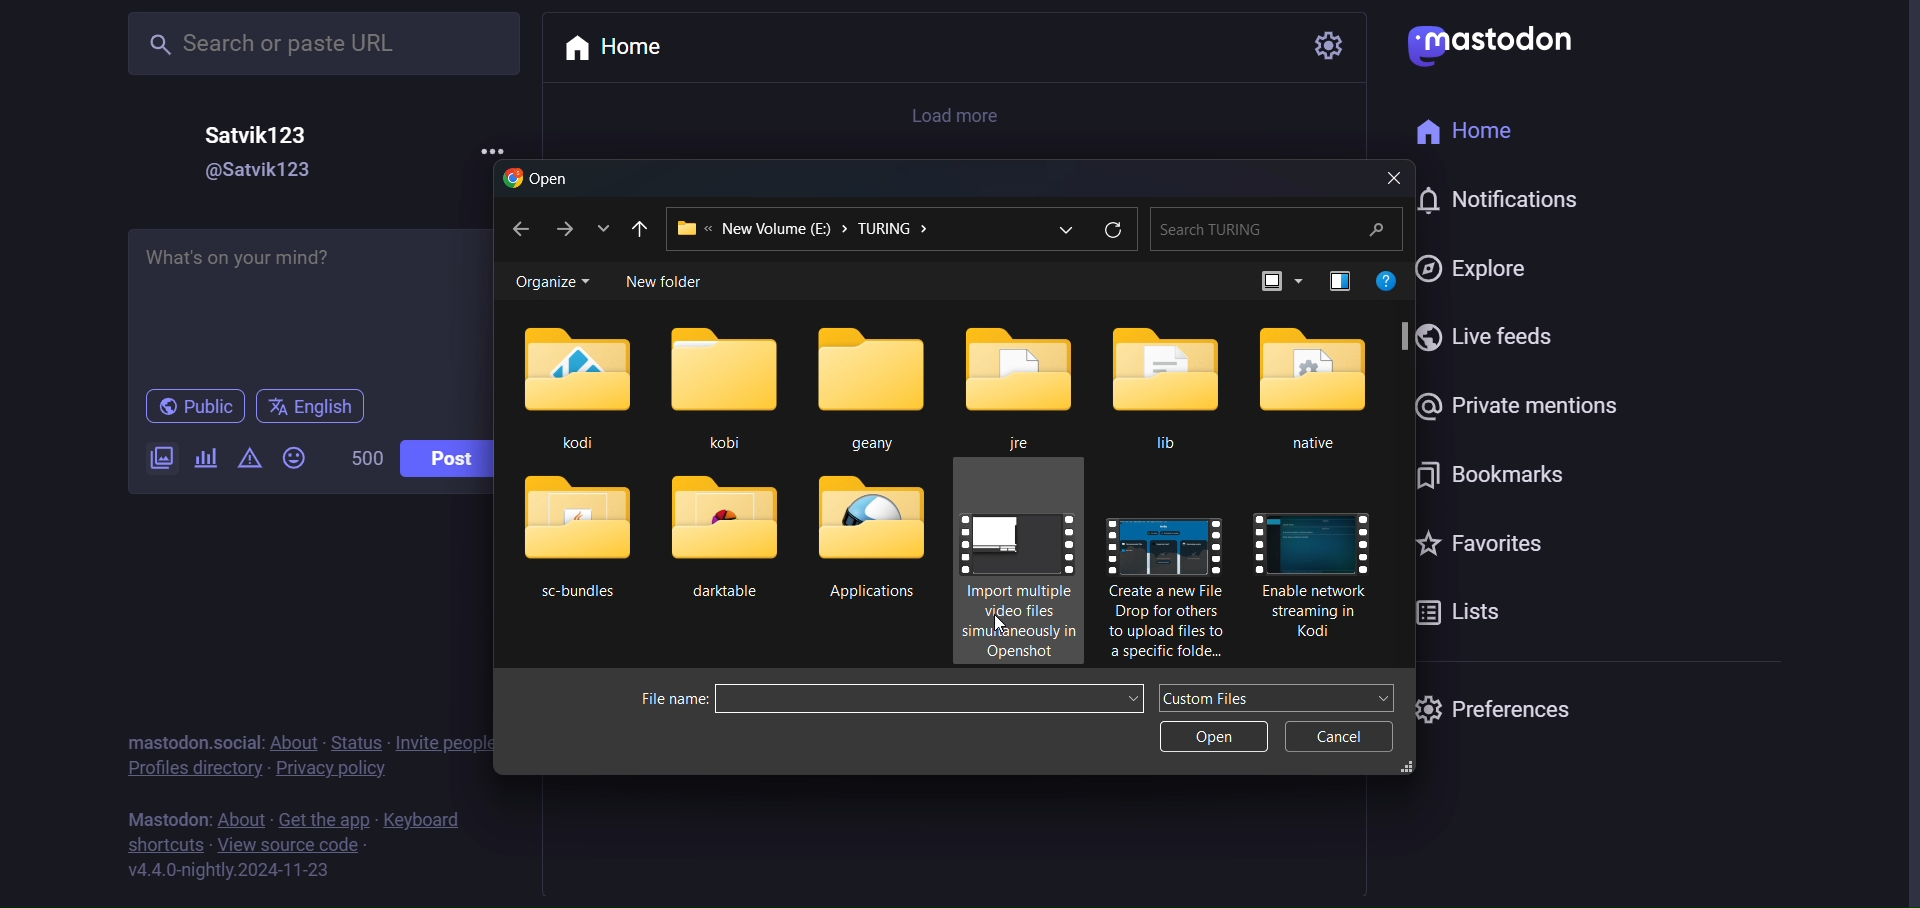 The height and width of the screenshot is (908, 1920). I want to click on Search TURING, so click(1273, 228).